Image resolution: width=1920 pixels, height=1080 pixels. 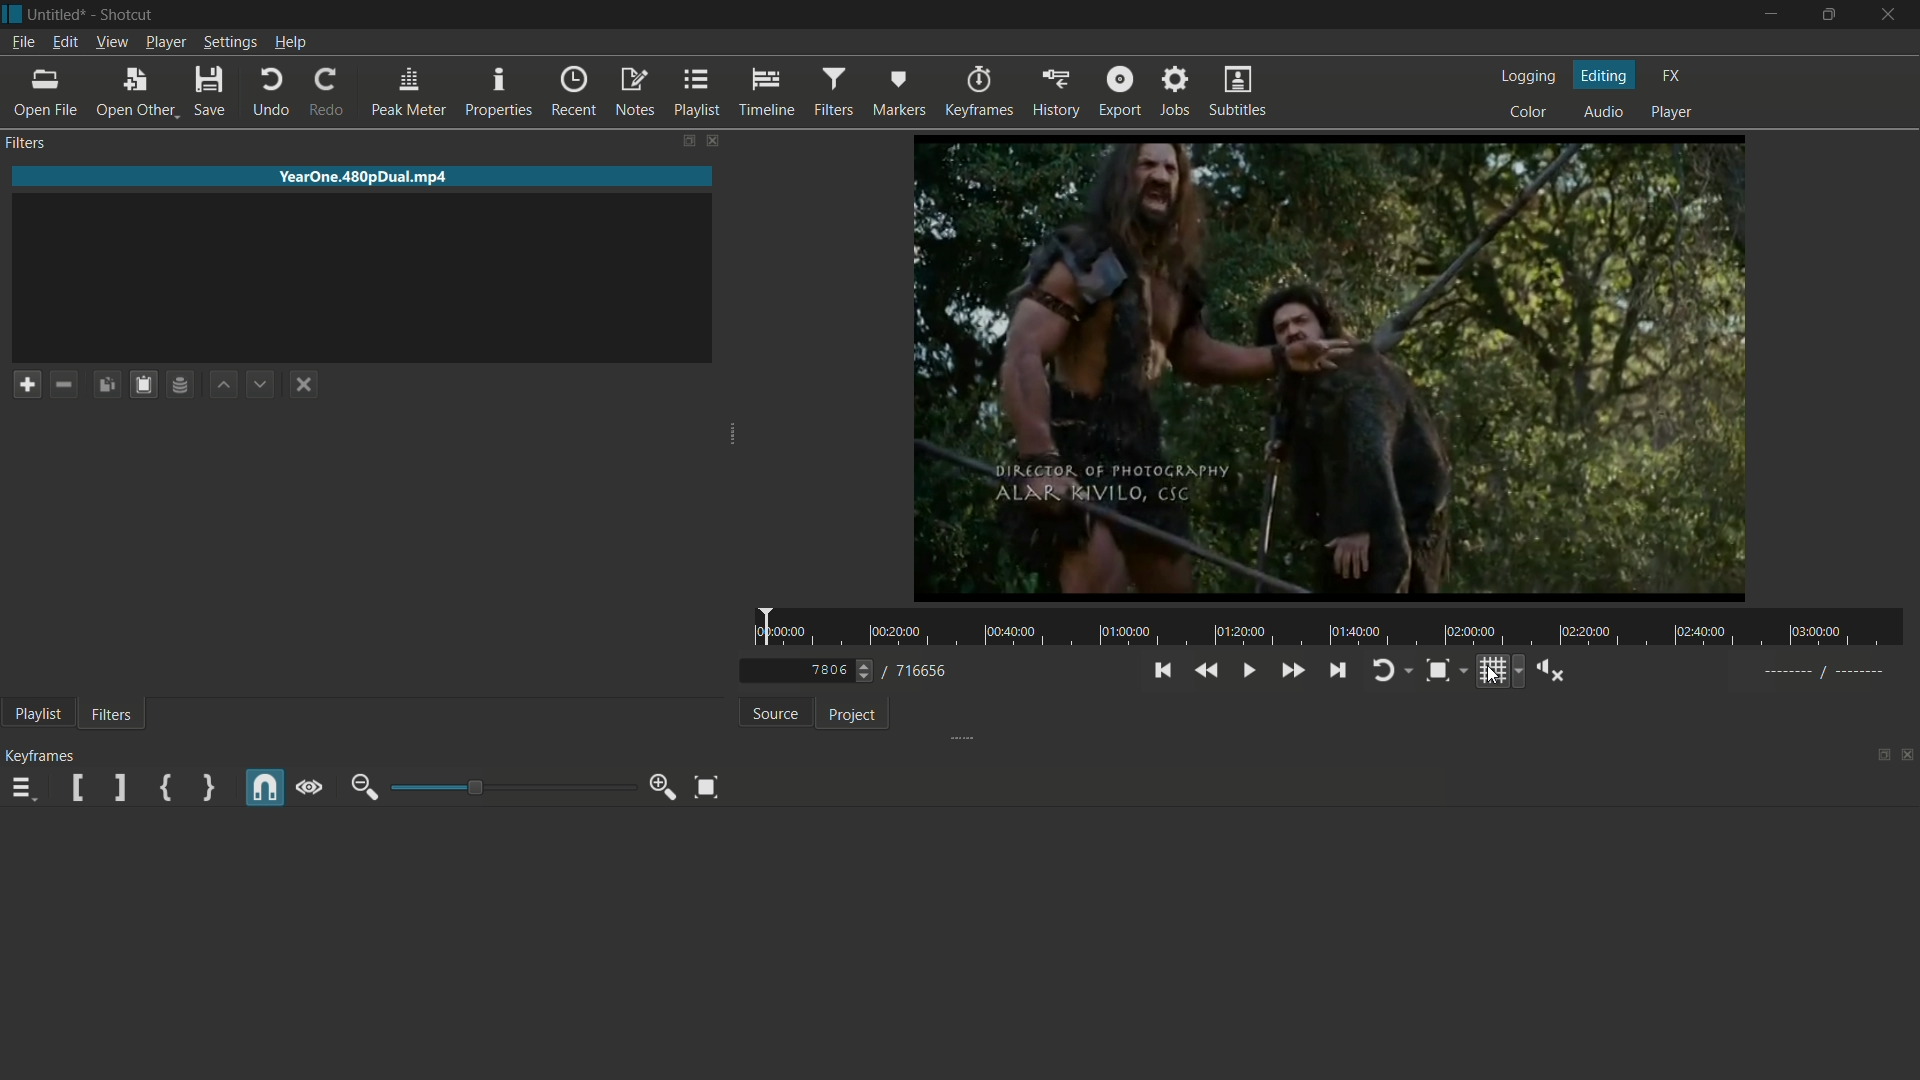 I want to click on skip to the next point, so click(x=1336, y=670).